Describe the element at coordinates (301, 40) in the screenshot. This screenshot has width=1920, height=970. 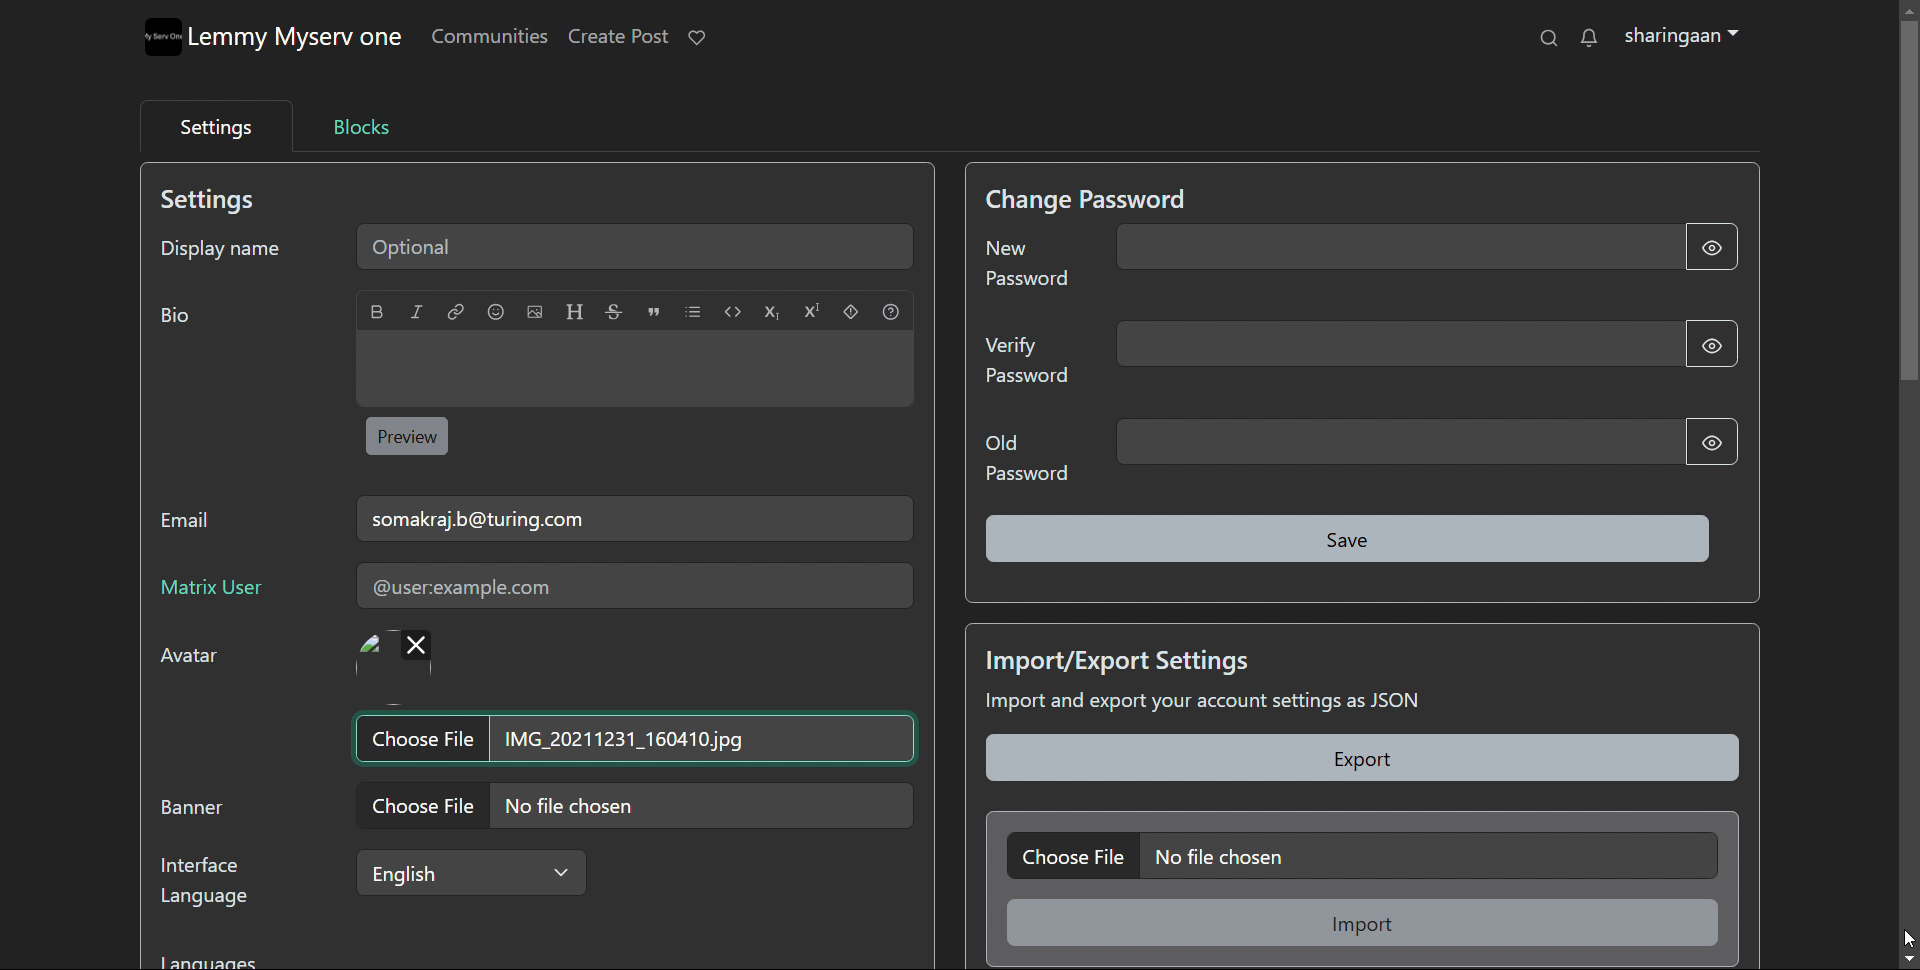
I see `Lemmy Myserv one` at that location.